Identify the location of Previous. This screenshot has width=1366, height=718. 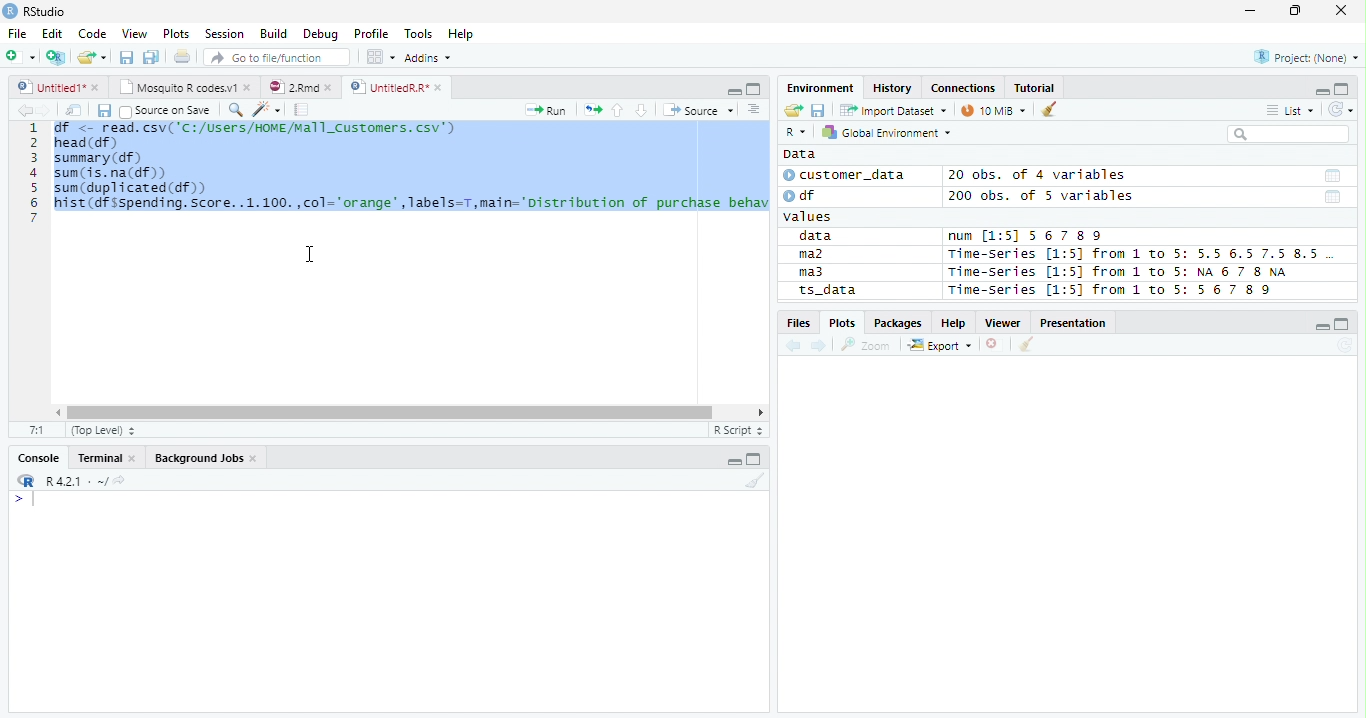
(796, 346).